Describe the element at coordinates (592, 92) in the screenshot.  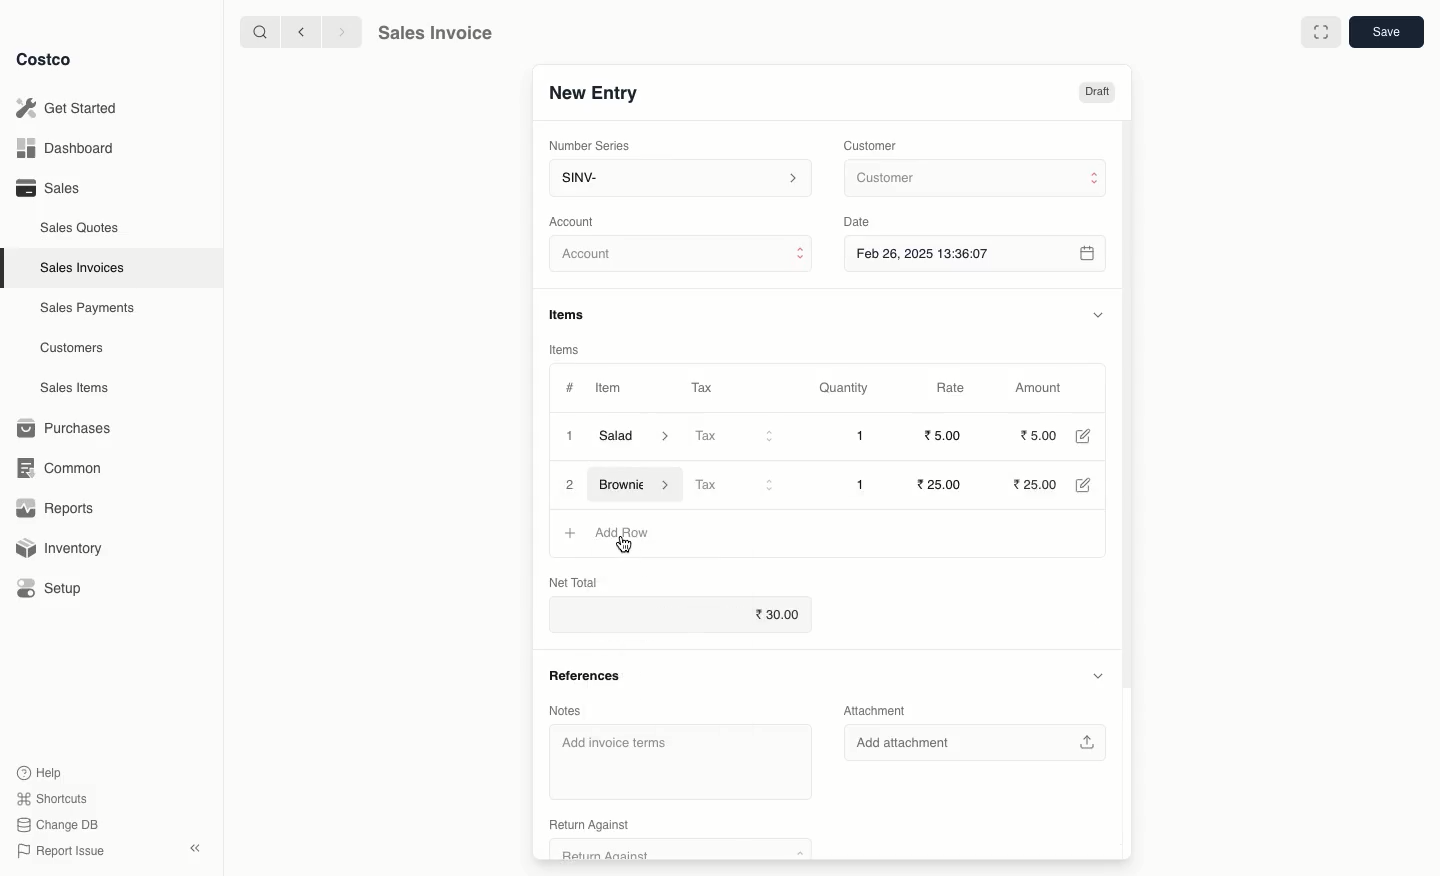
I see `New Entry` at that location.